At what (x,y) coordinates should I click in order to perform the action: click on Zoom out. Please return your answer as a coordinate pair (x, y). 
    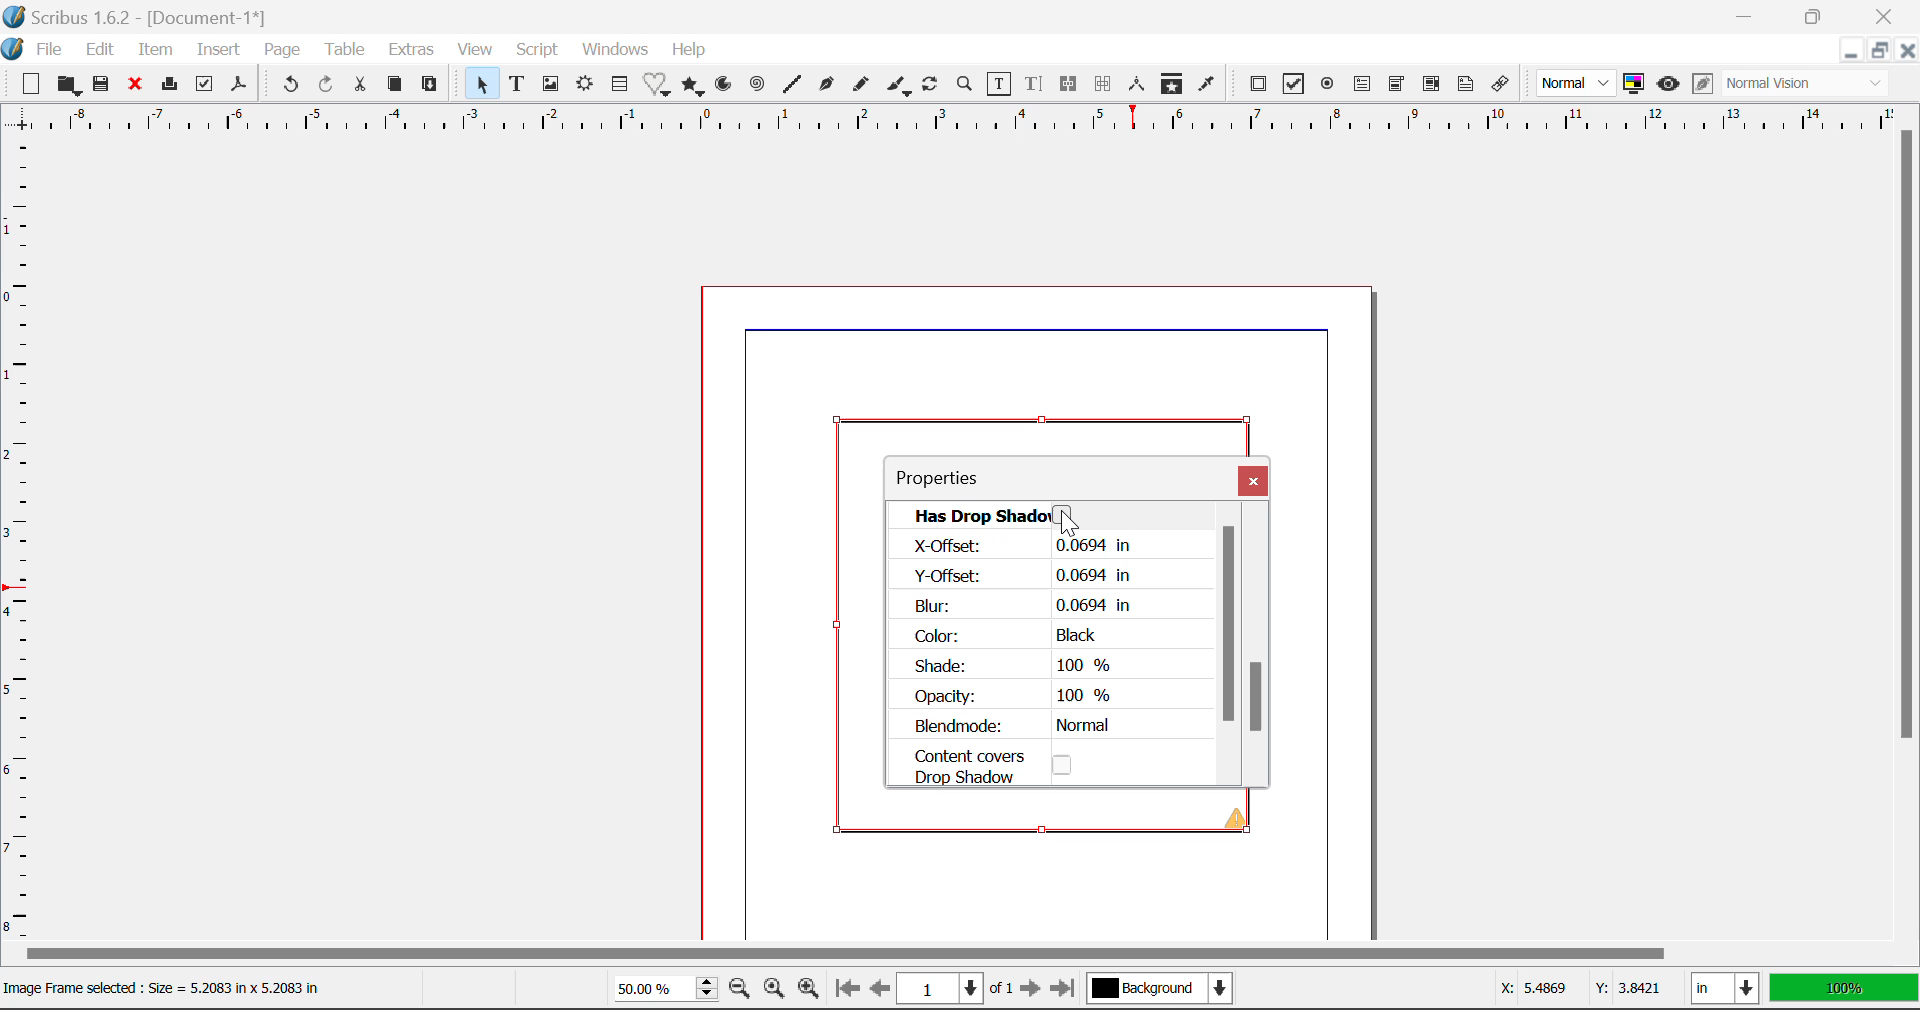
    Looking at the image, I should click on (739, 990).